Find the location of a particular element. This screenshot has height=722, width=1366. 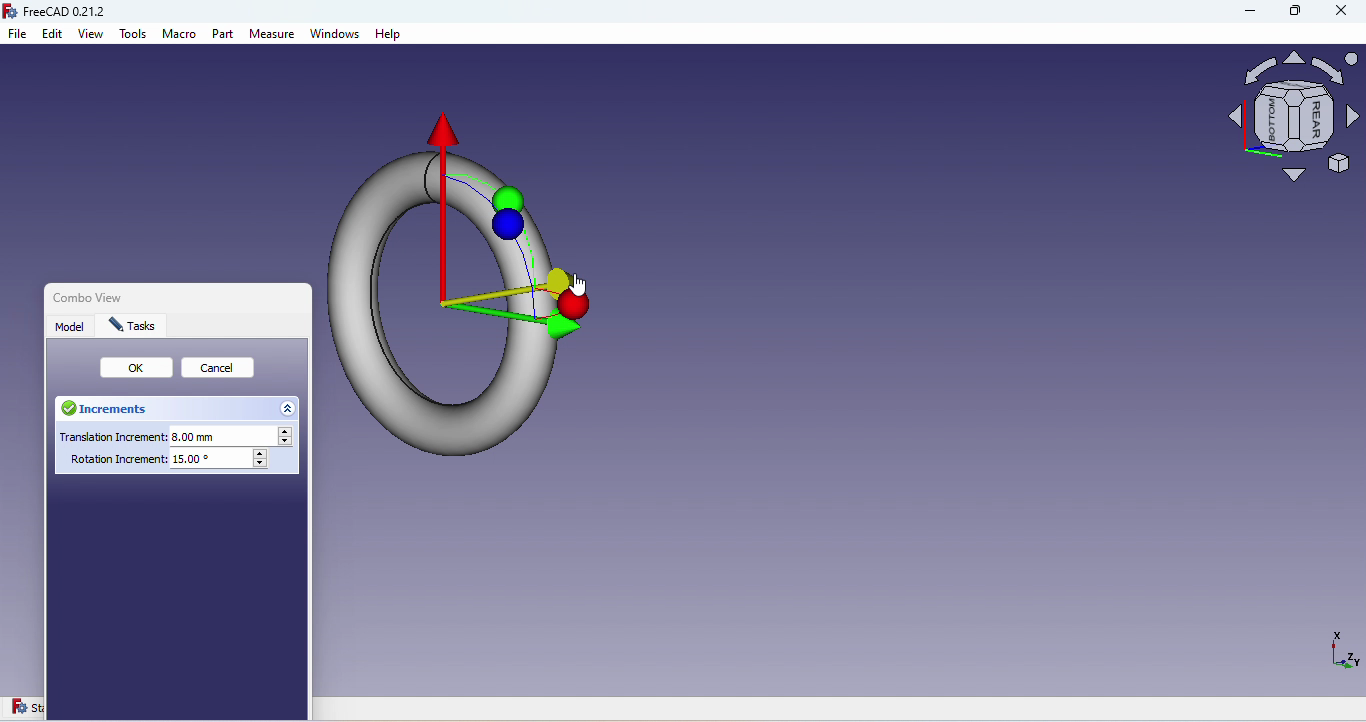

Maximize is located at coordinates (1293, 15).